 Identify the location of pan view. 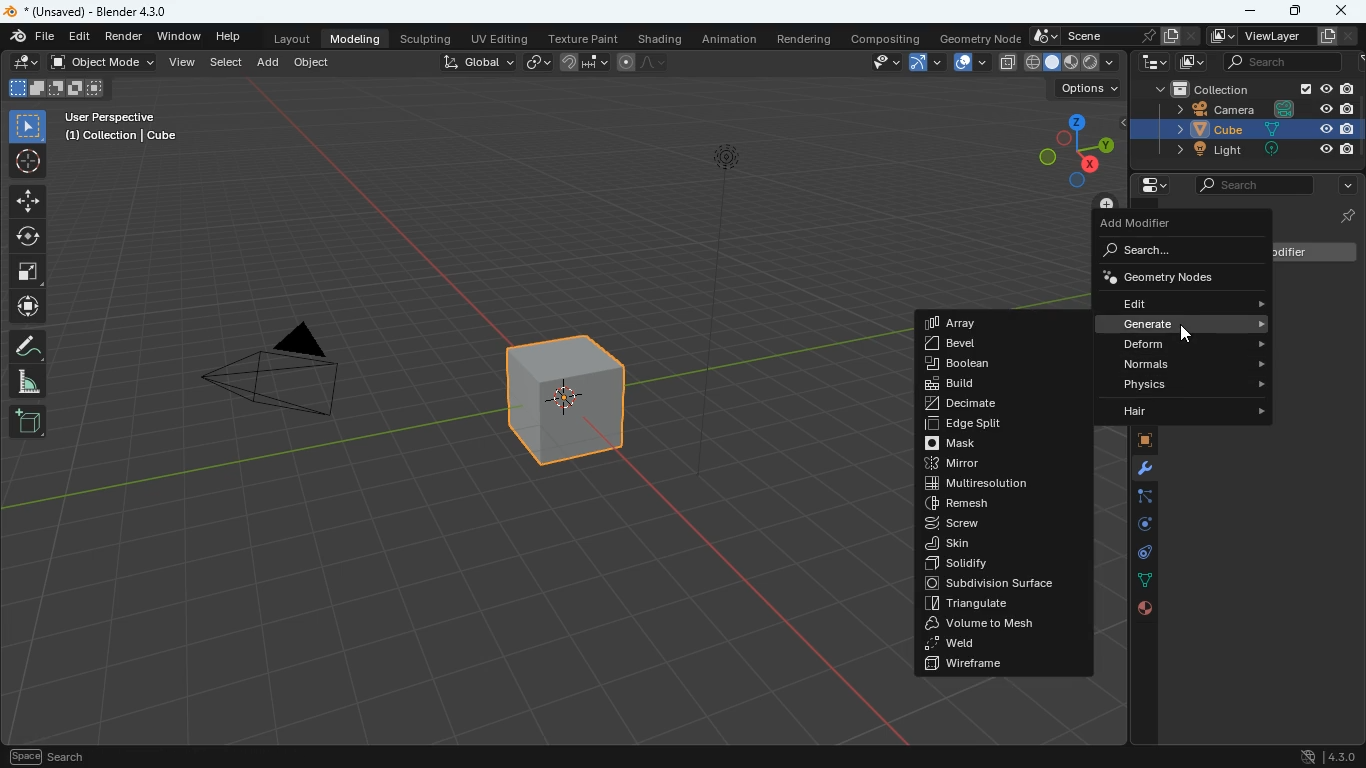
(47, 755).